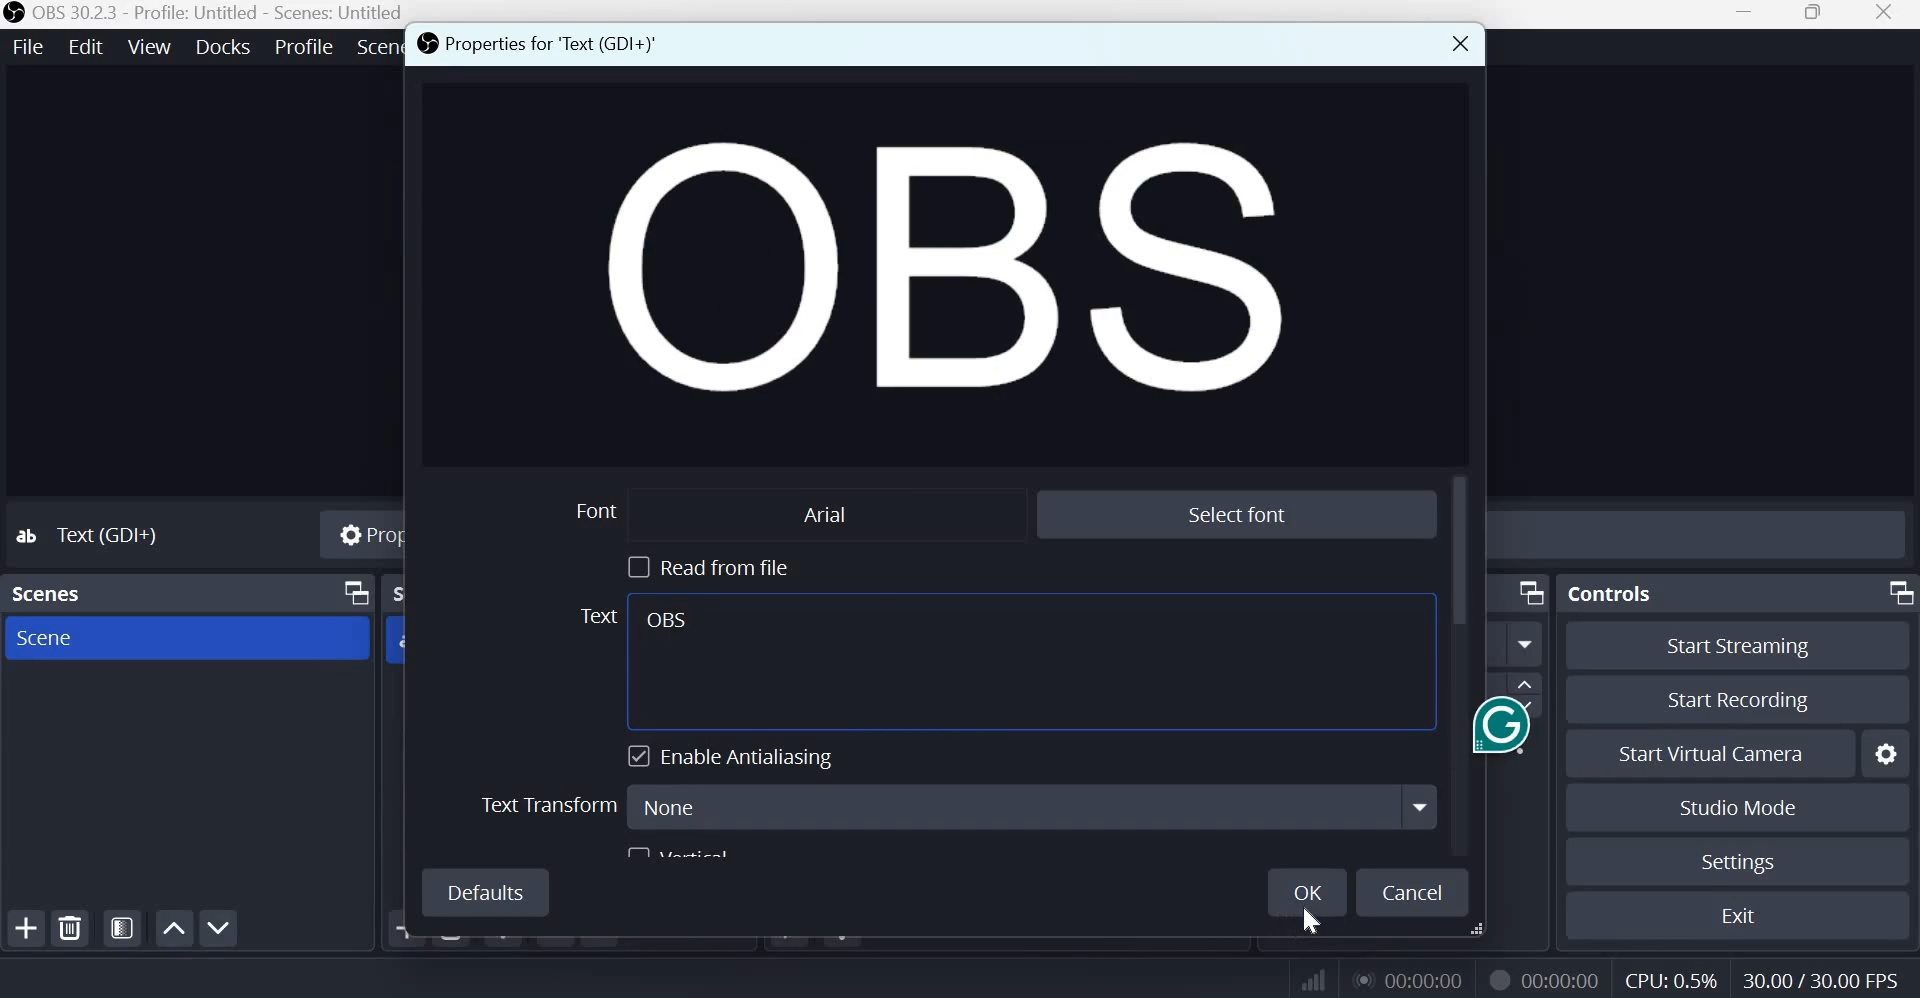 The width and height of the screenshot is (1920, 998). What do you see at coordinates (1720, 754) in the screenshot?
I see `Start virtual camera` at bounding box center [1720, 754].